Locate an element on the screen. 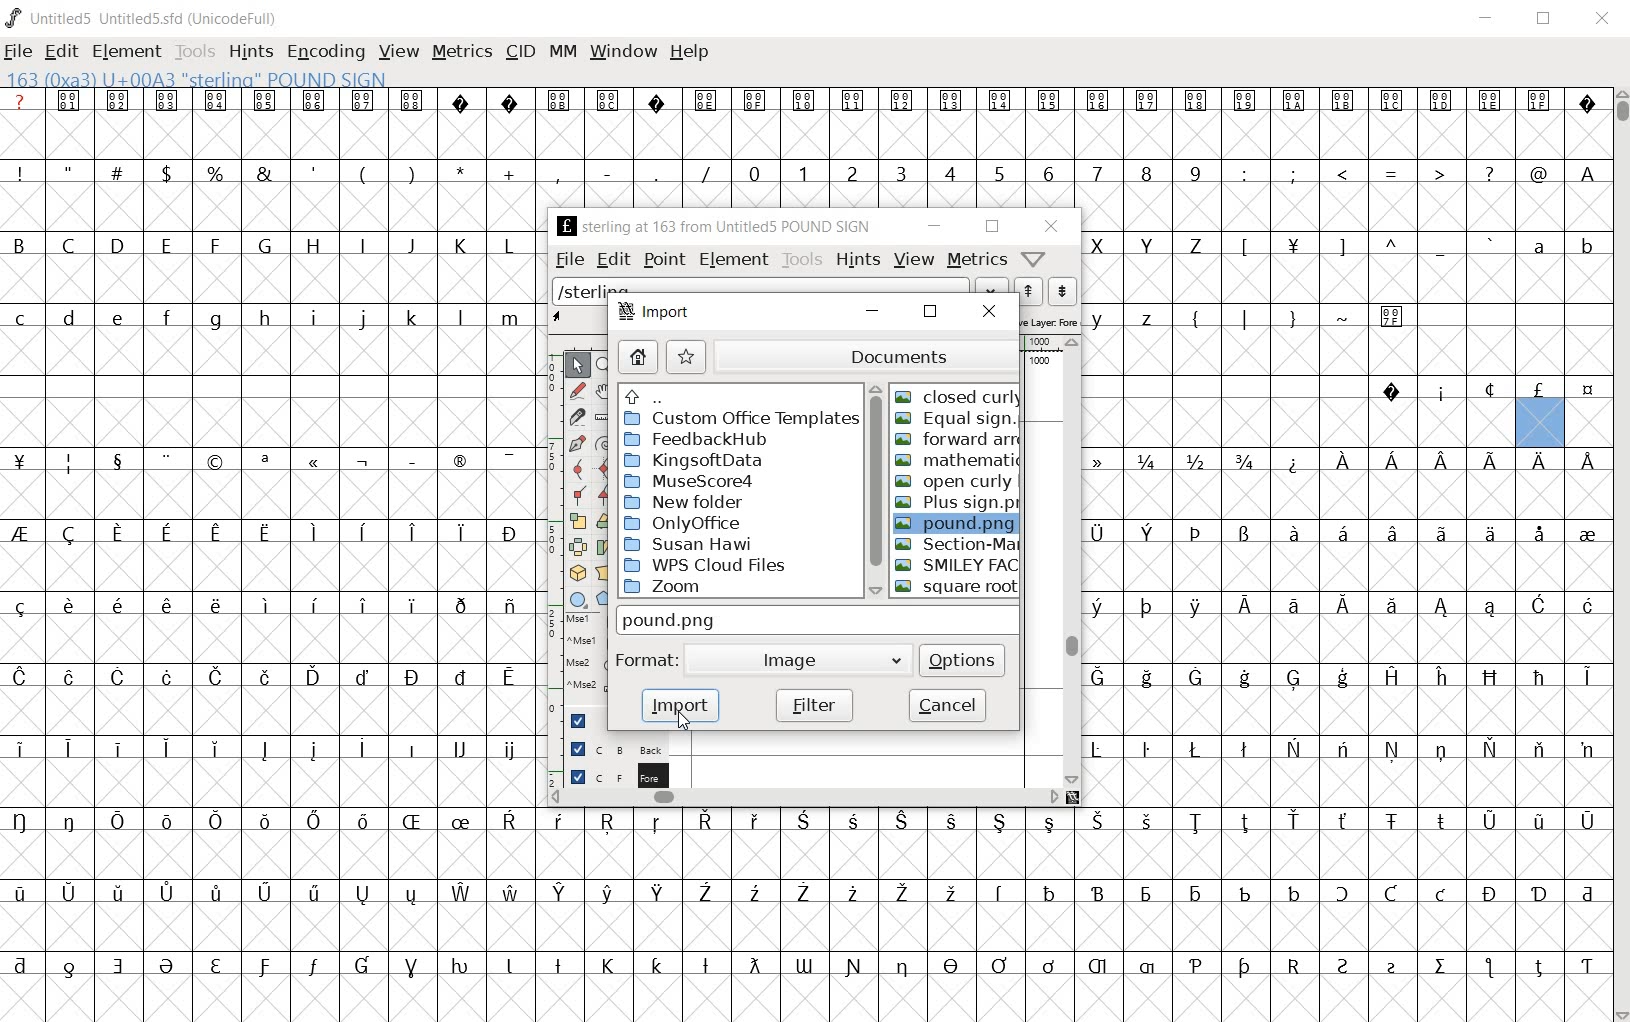  Symbol is located at coordinates (805, 965).